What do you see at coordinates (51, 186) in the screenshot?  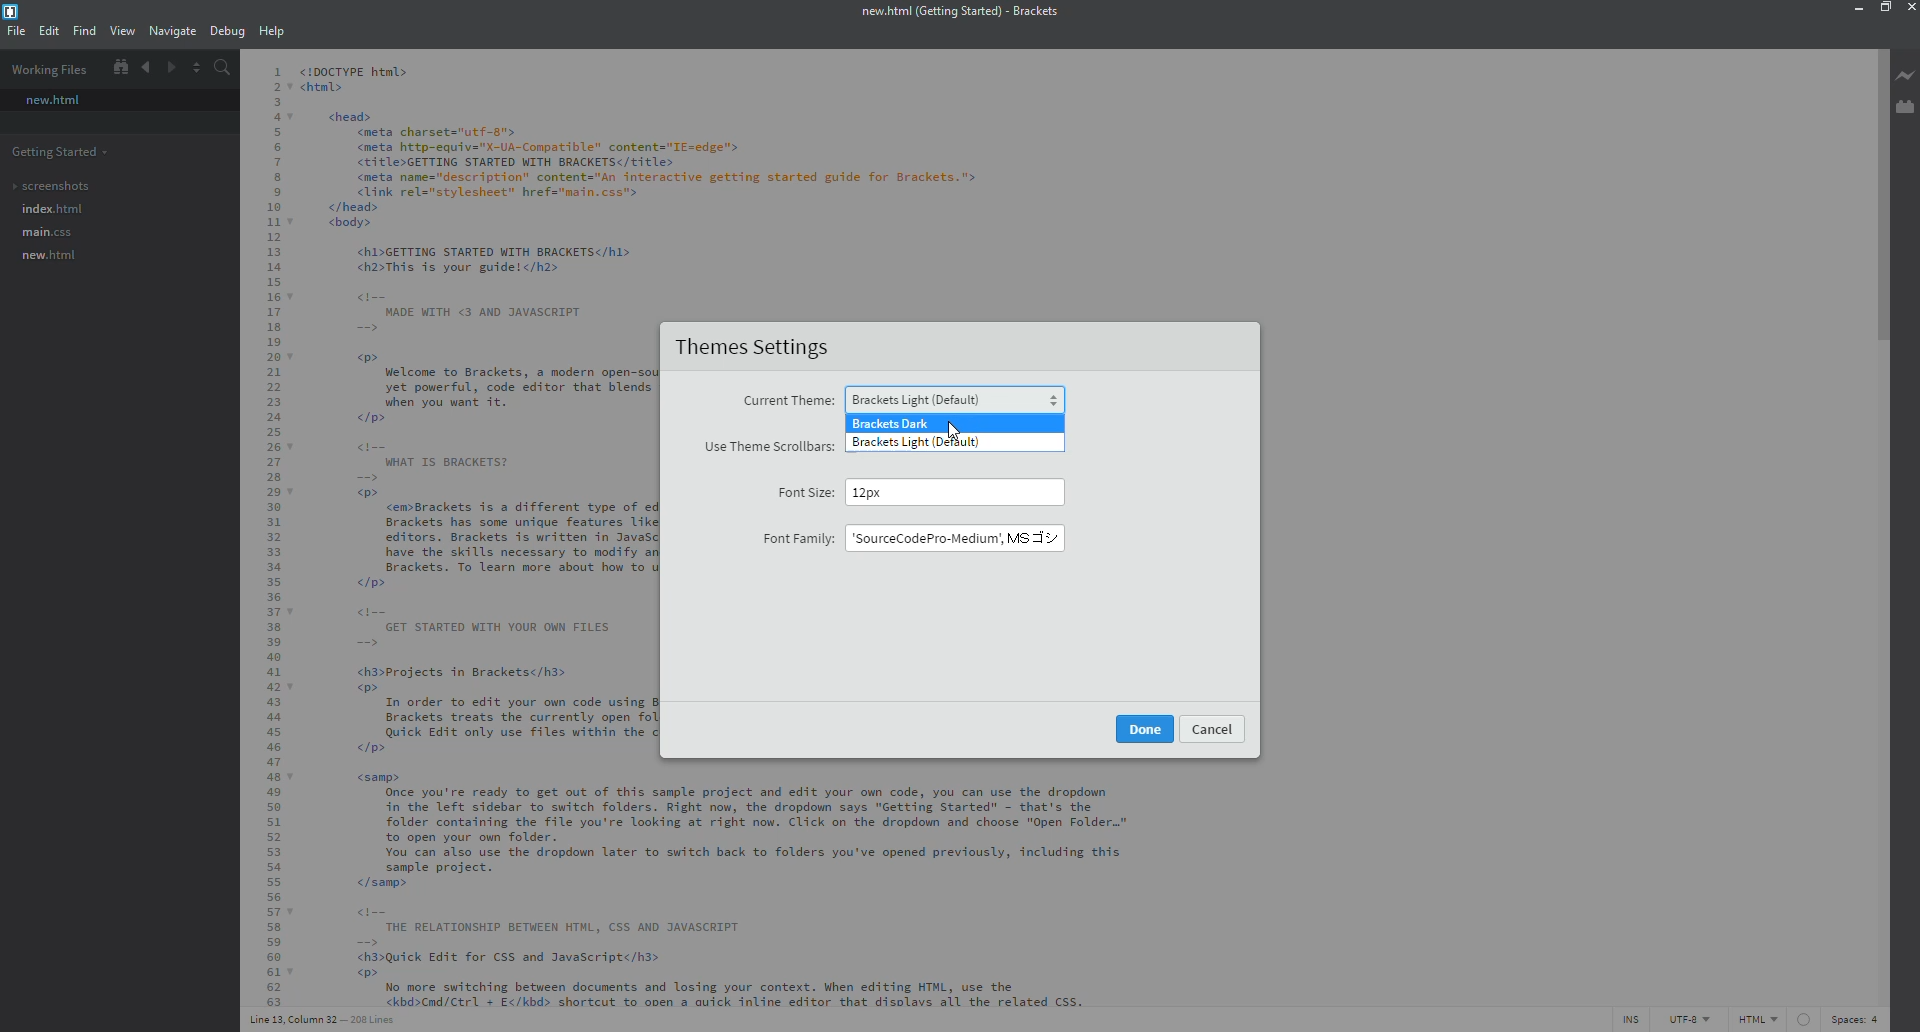 I see `screenshots` at bounding box center [51, 186].